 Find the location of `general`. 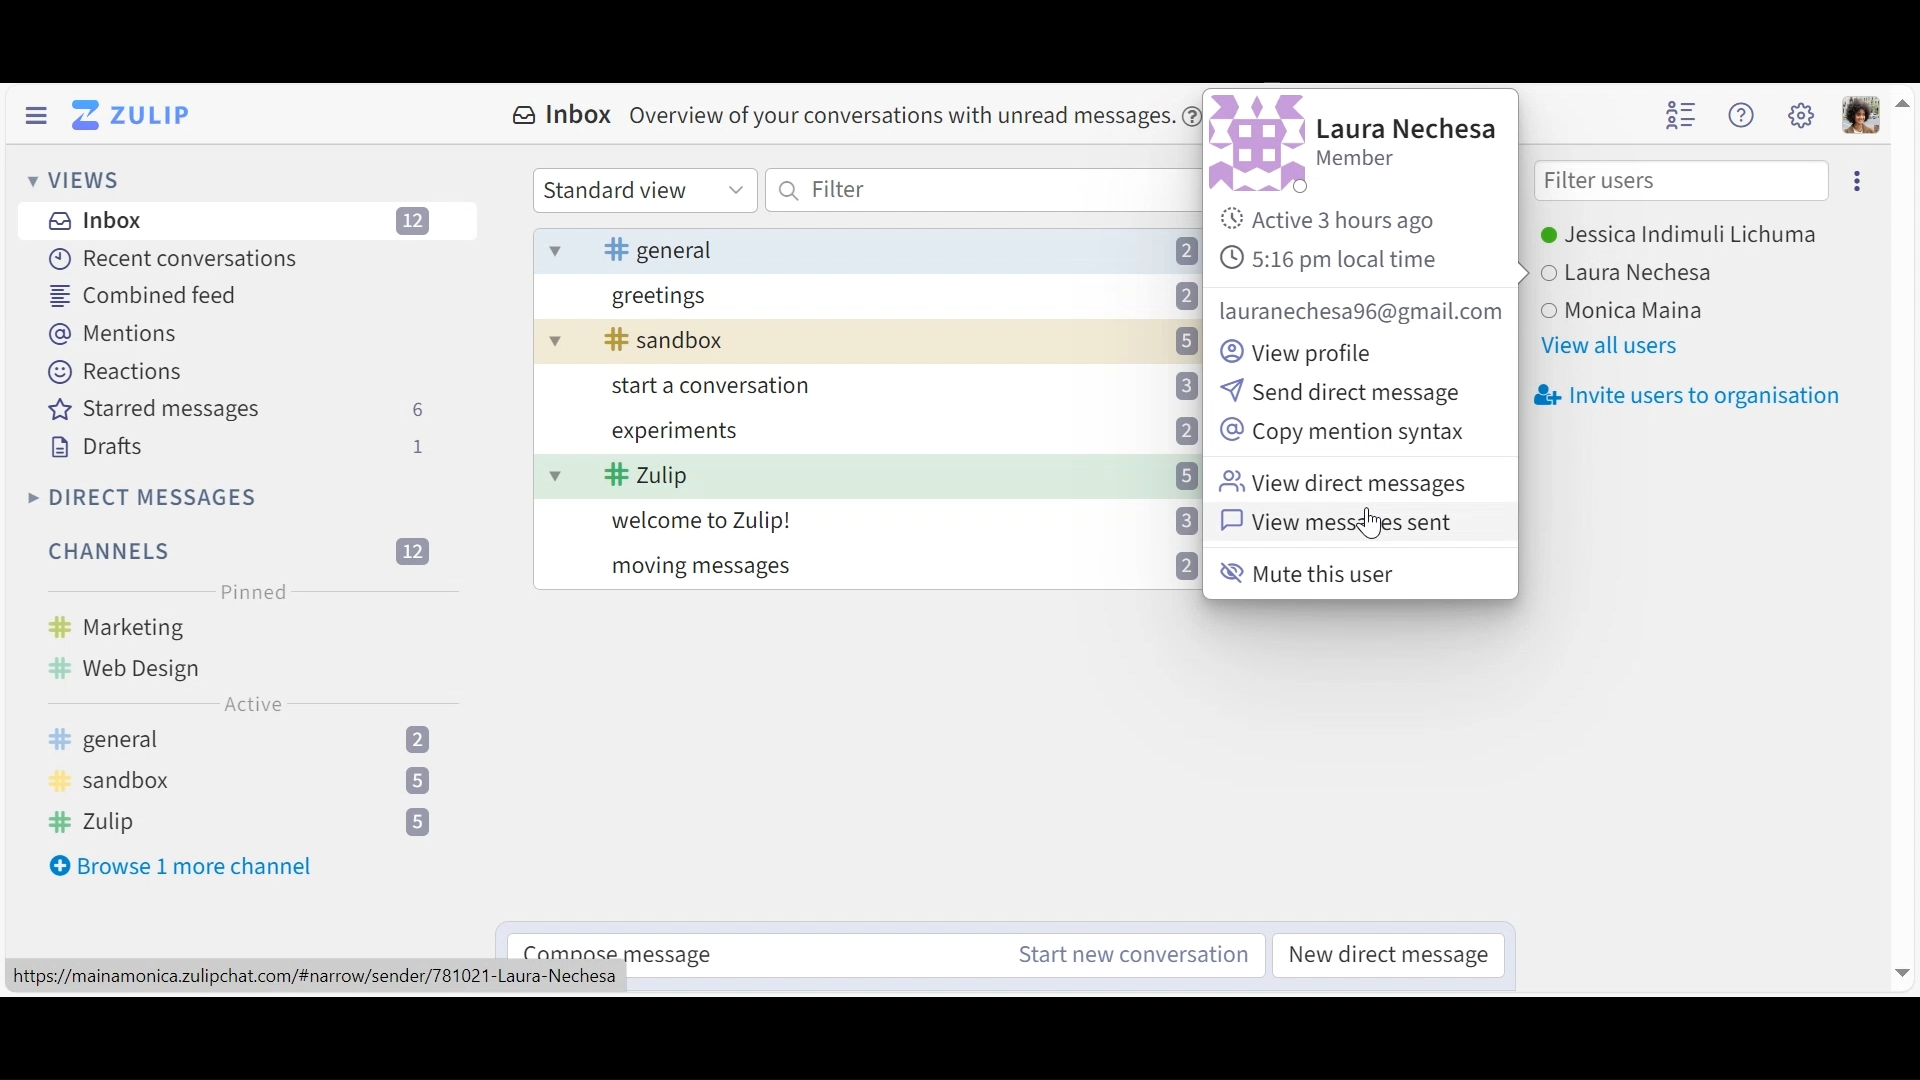

general is located at coordinates (242, 741).